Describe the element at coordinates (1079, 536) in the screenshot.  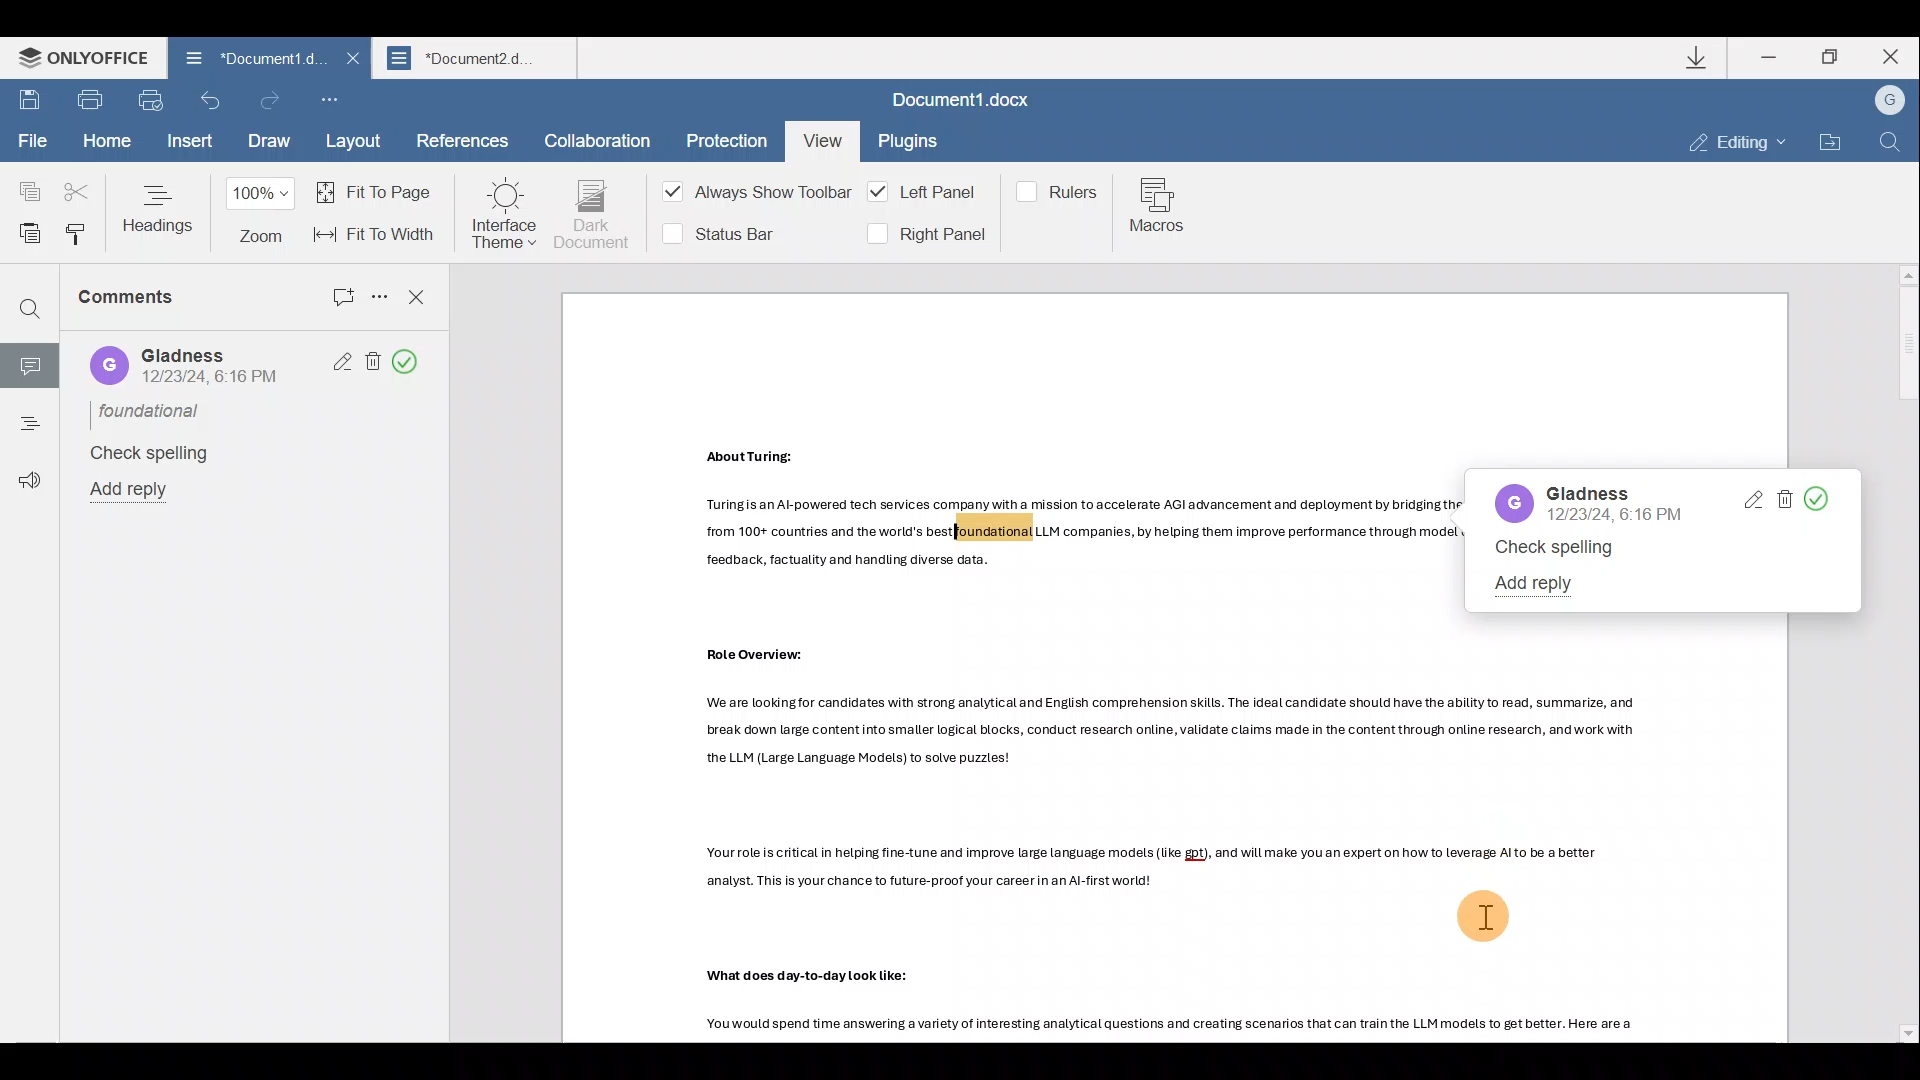
I see `` at that location.